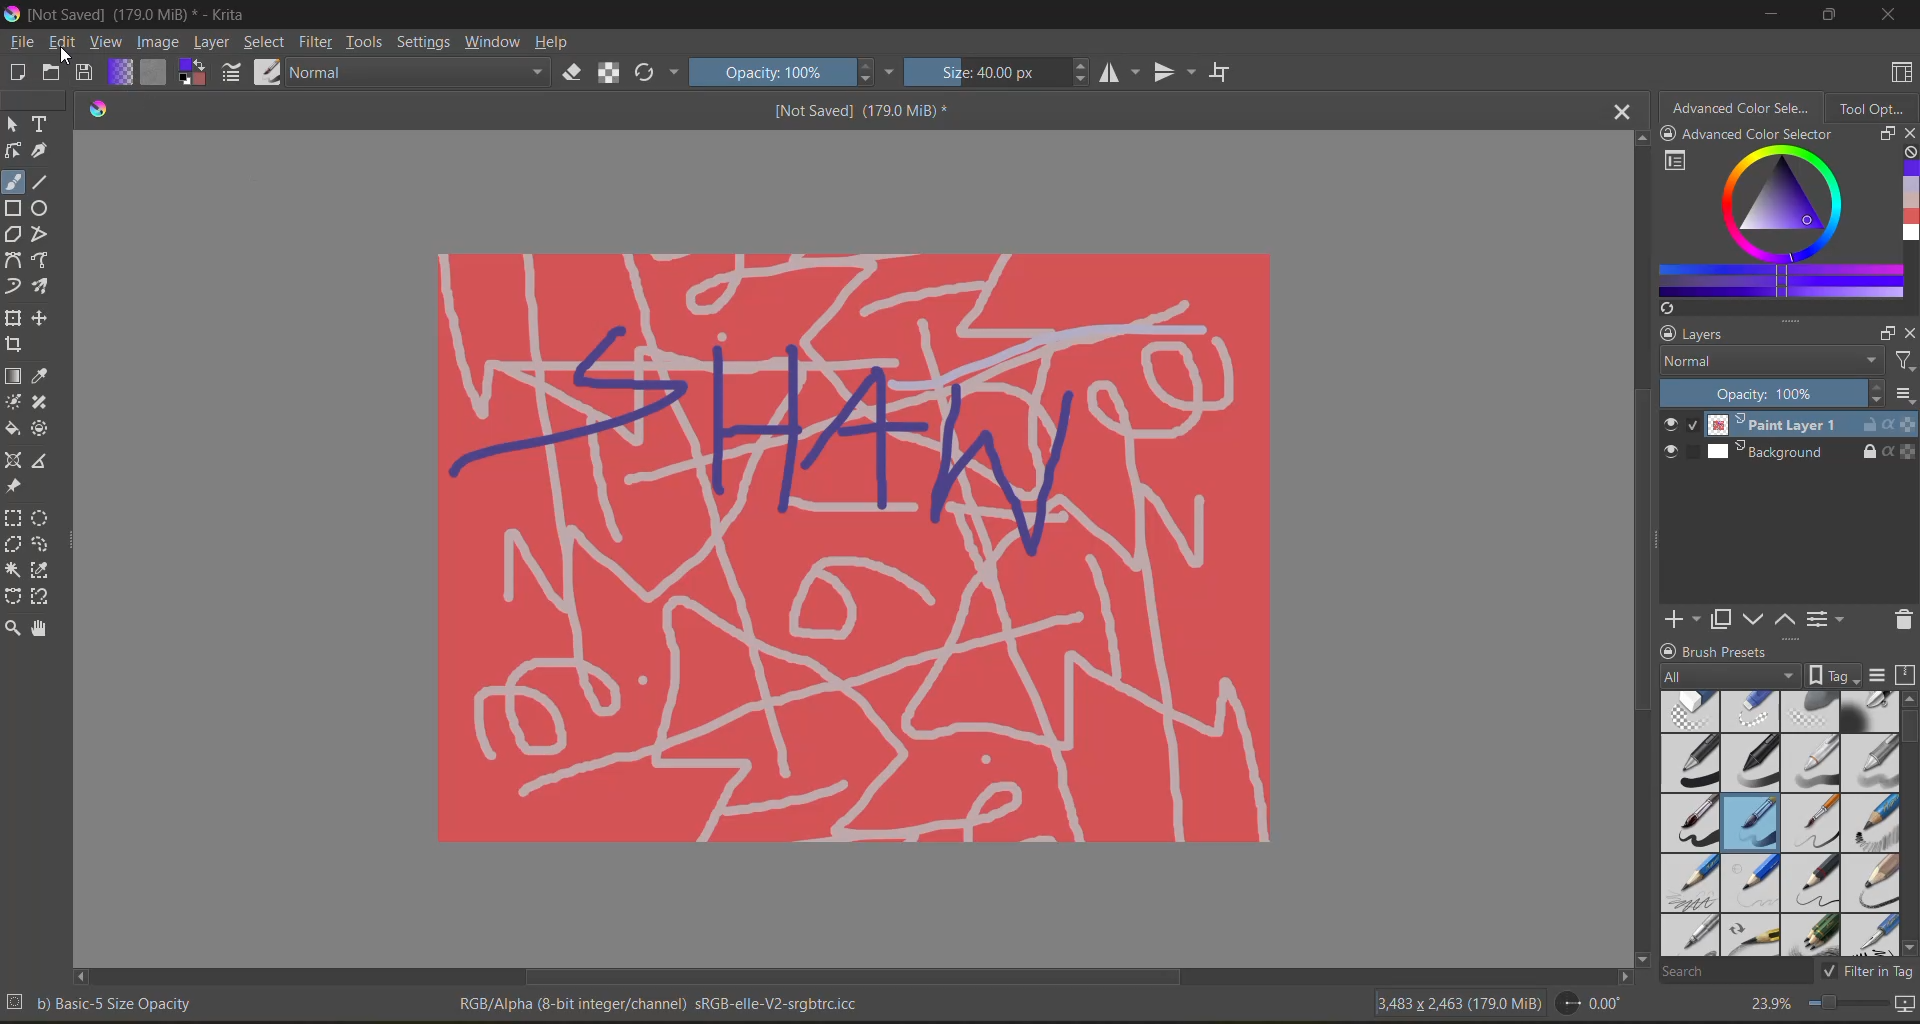 The width and height of the screenshot is (1920, 1024). What do you see at coordinates (364, 42) in the screenshot?
I see `tools` at bounding box center [364, 42].